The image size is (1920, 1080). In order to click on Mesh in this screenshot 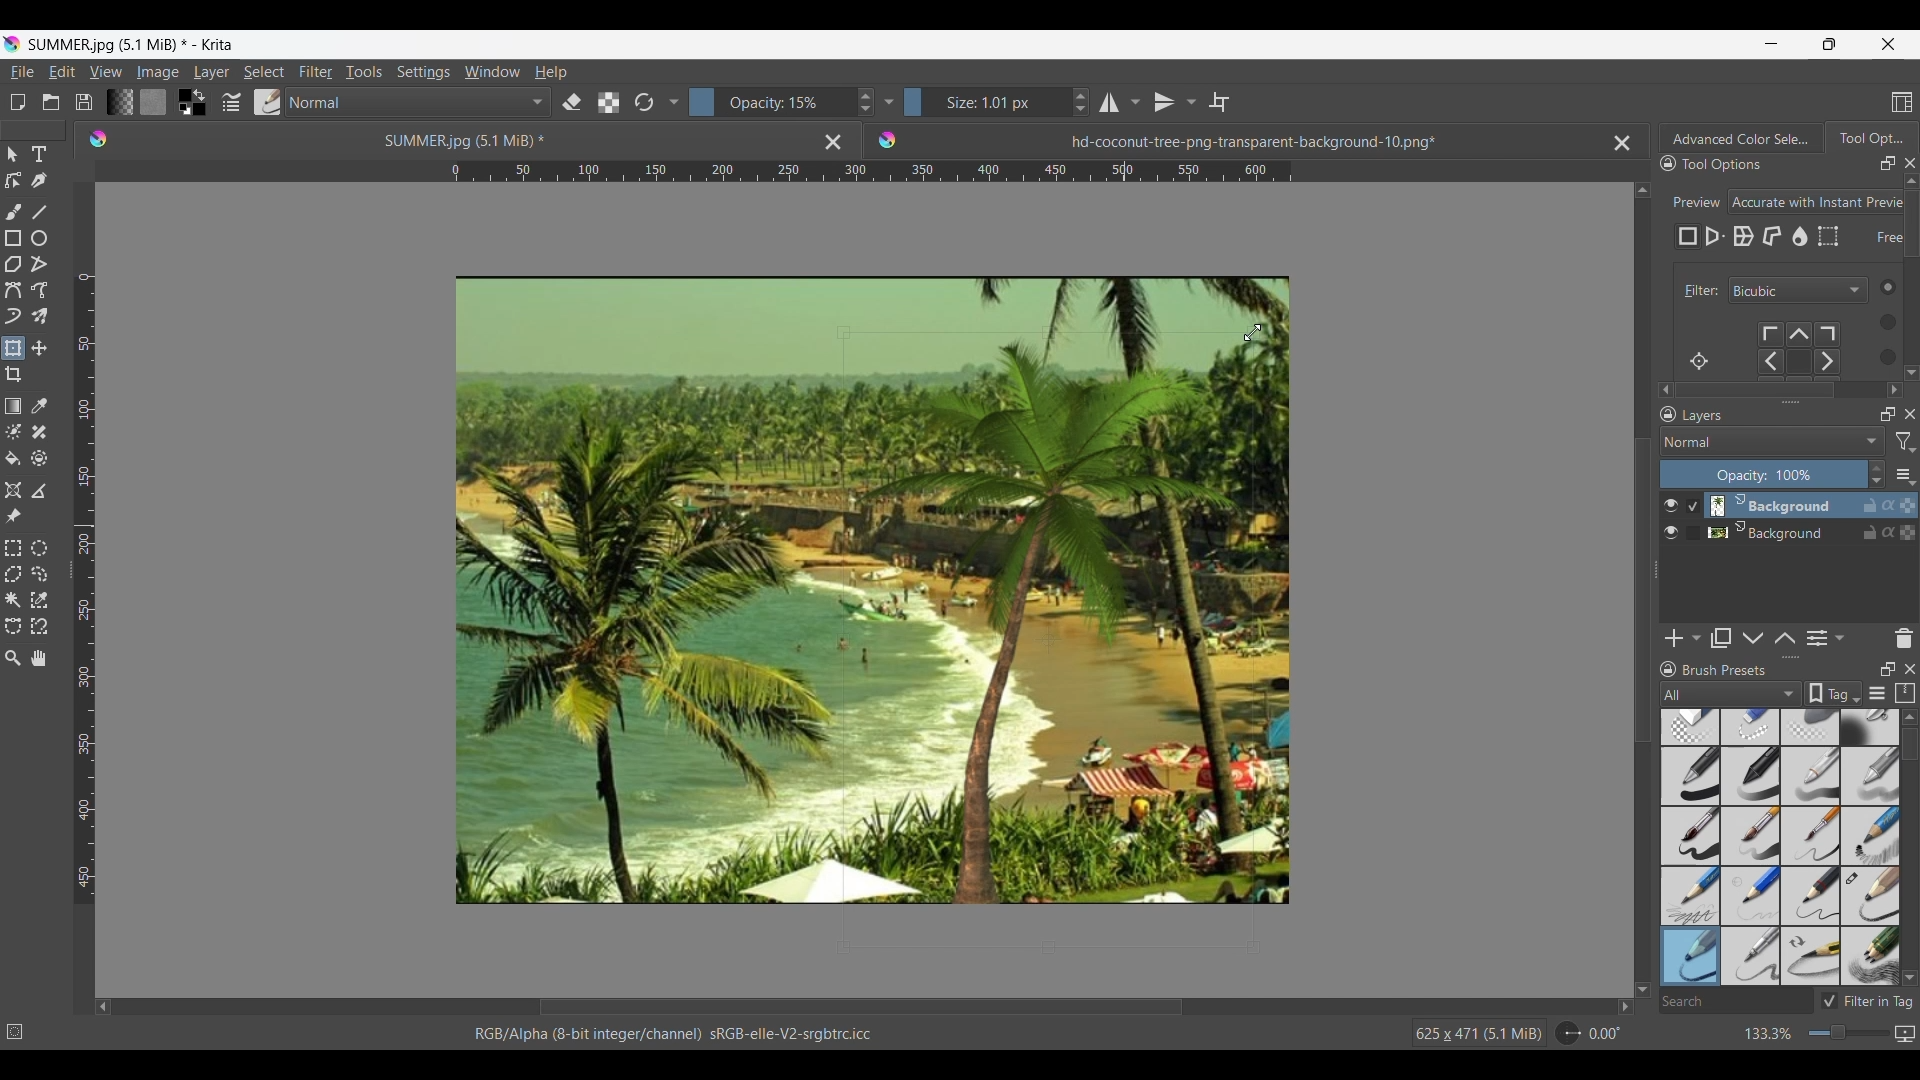, I will do `click(1828, 236)`.